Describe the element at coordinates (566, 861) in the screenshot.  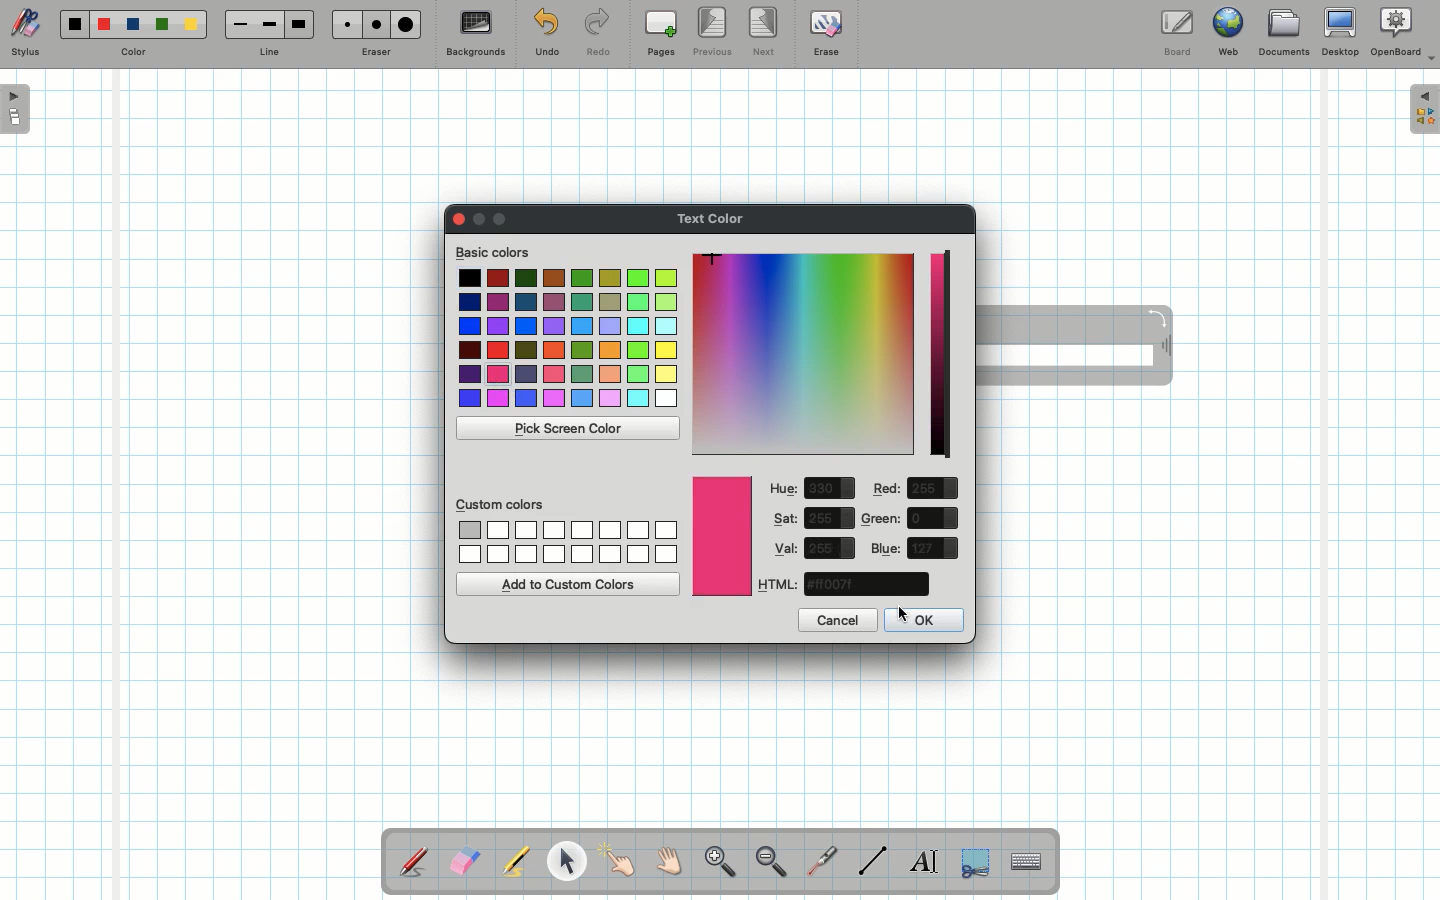
I see `Pointer` at that location.